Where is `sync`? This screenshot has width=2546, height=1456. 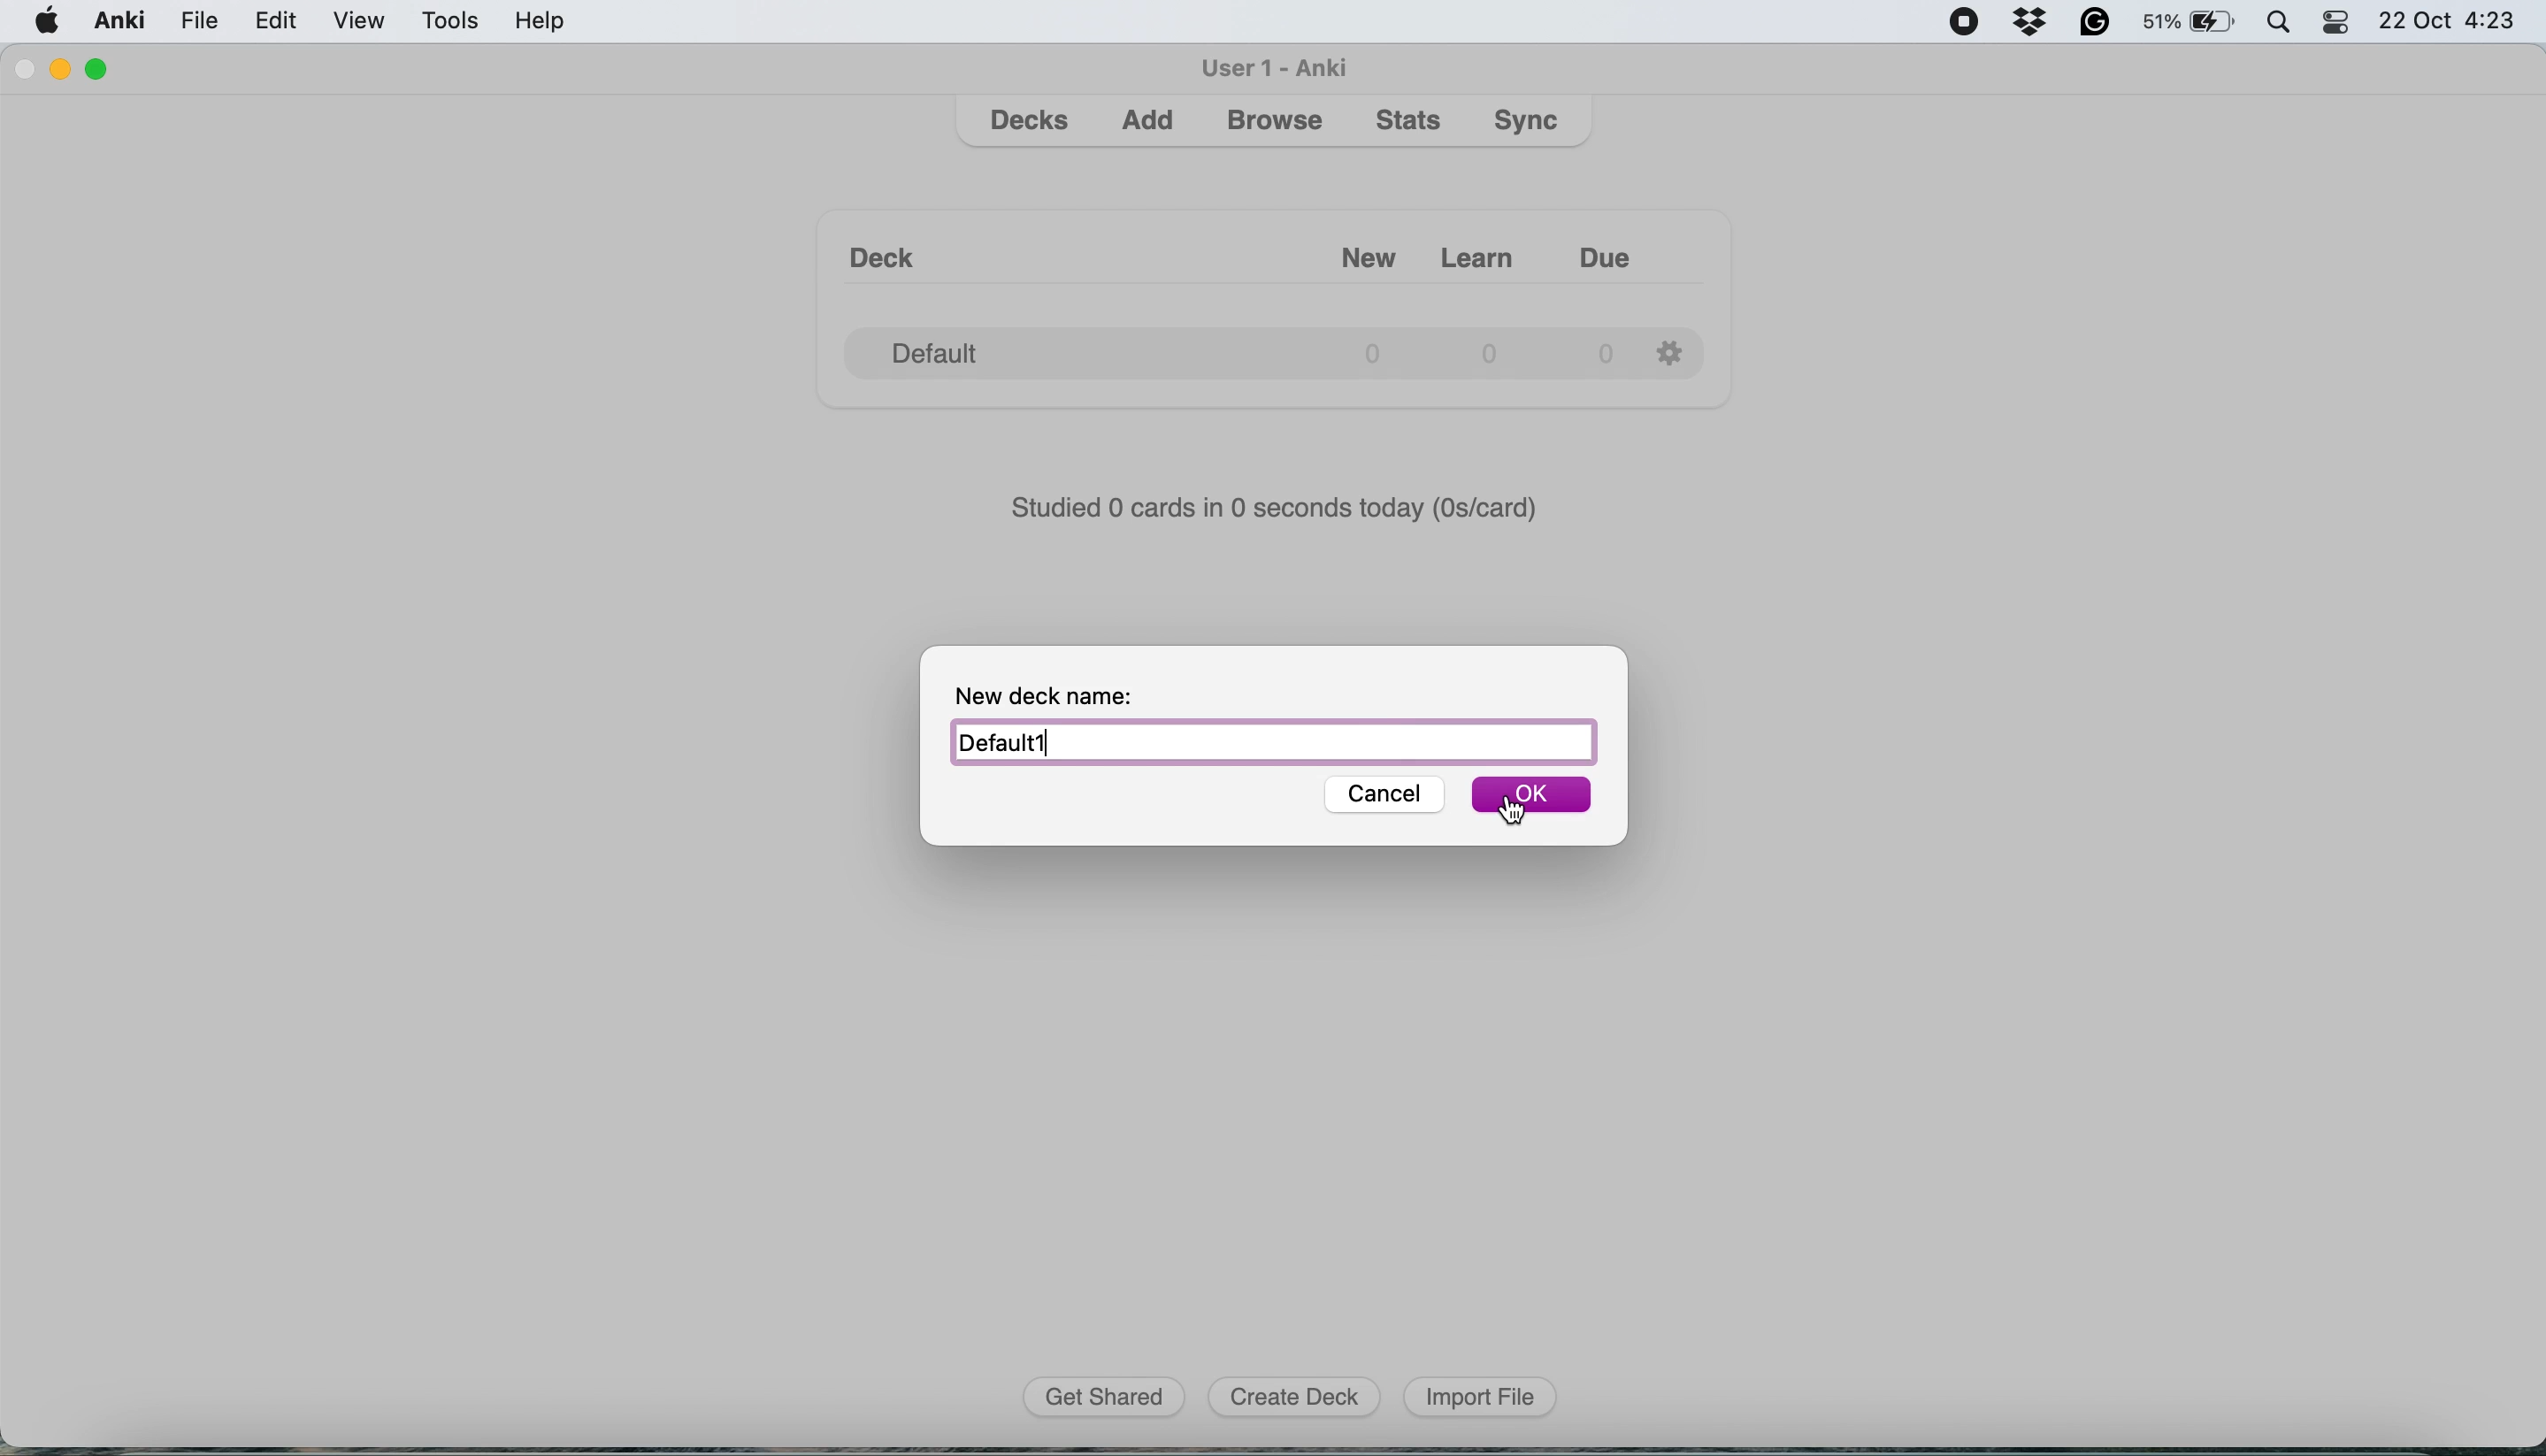 sync is located at coordinates (1530, 123).